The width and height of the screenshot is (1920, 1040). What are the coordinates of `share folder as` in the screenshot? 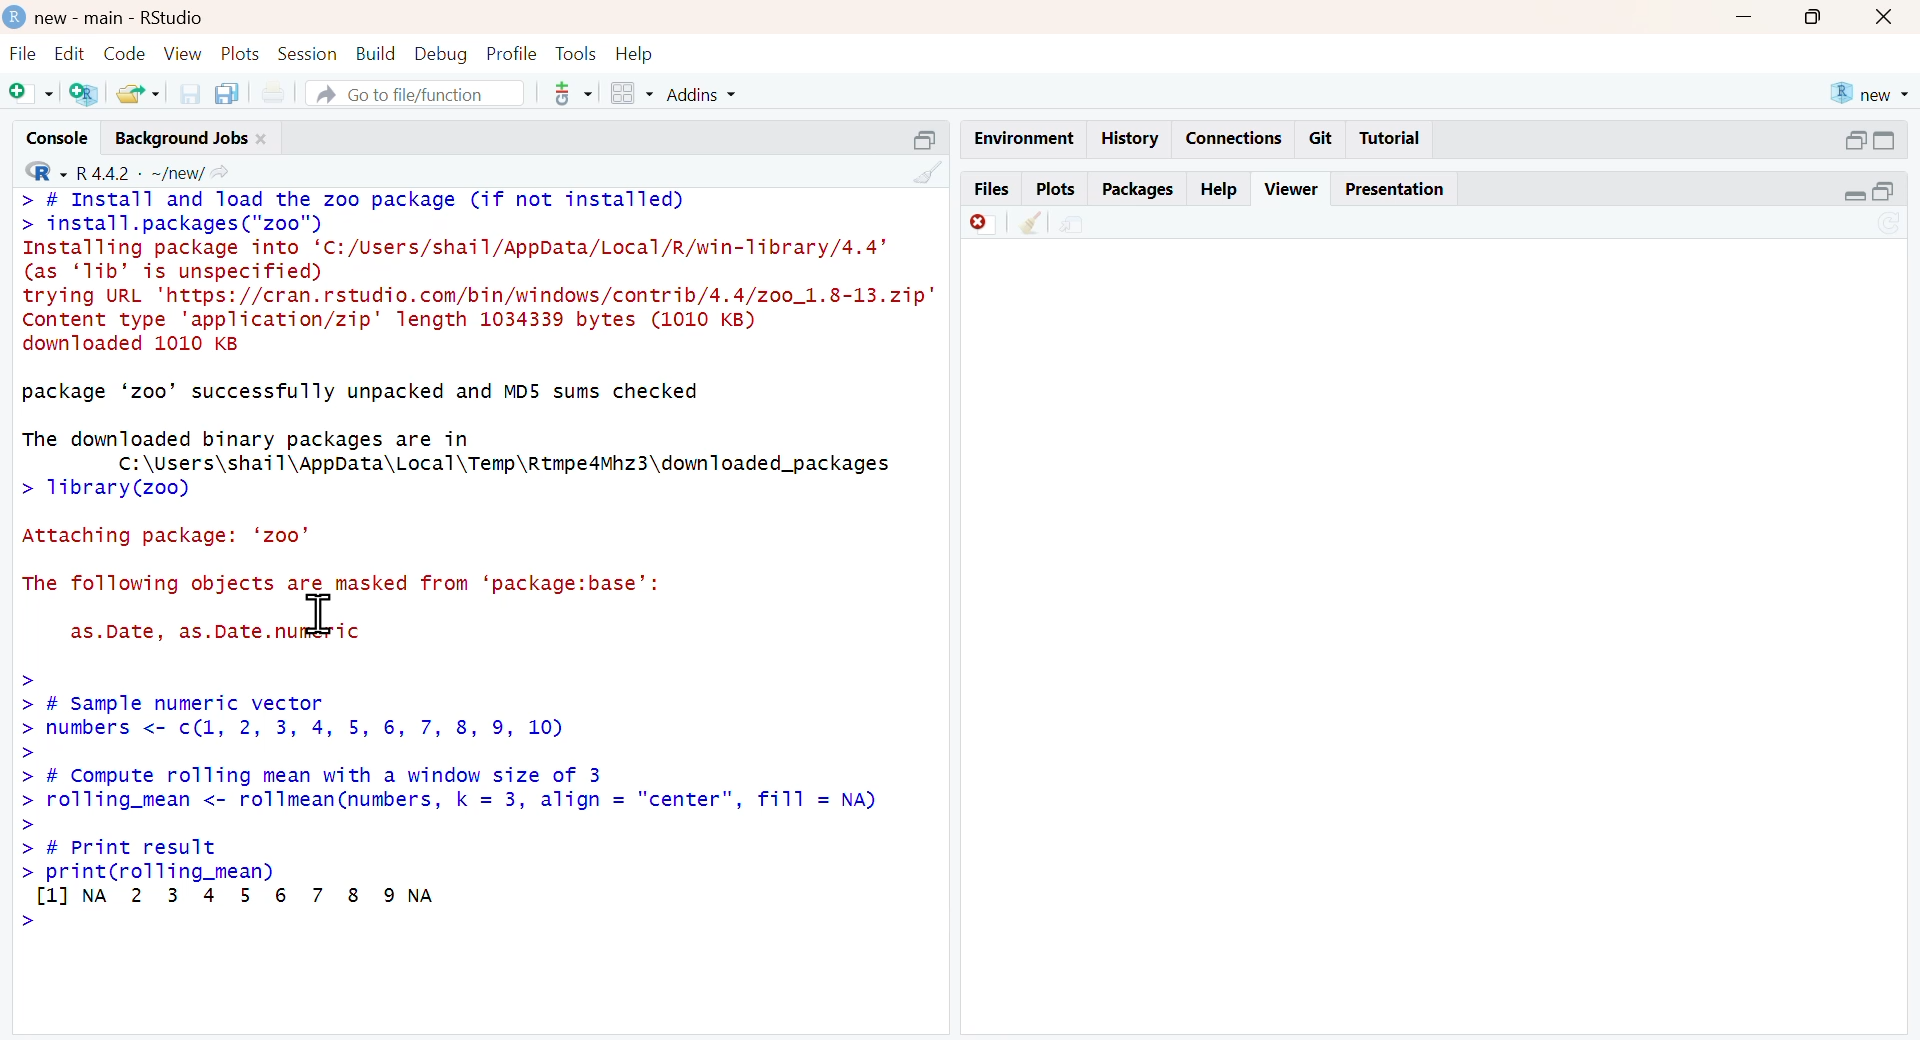 It's located at (140, 93).